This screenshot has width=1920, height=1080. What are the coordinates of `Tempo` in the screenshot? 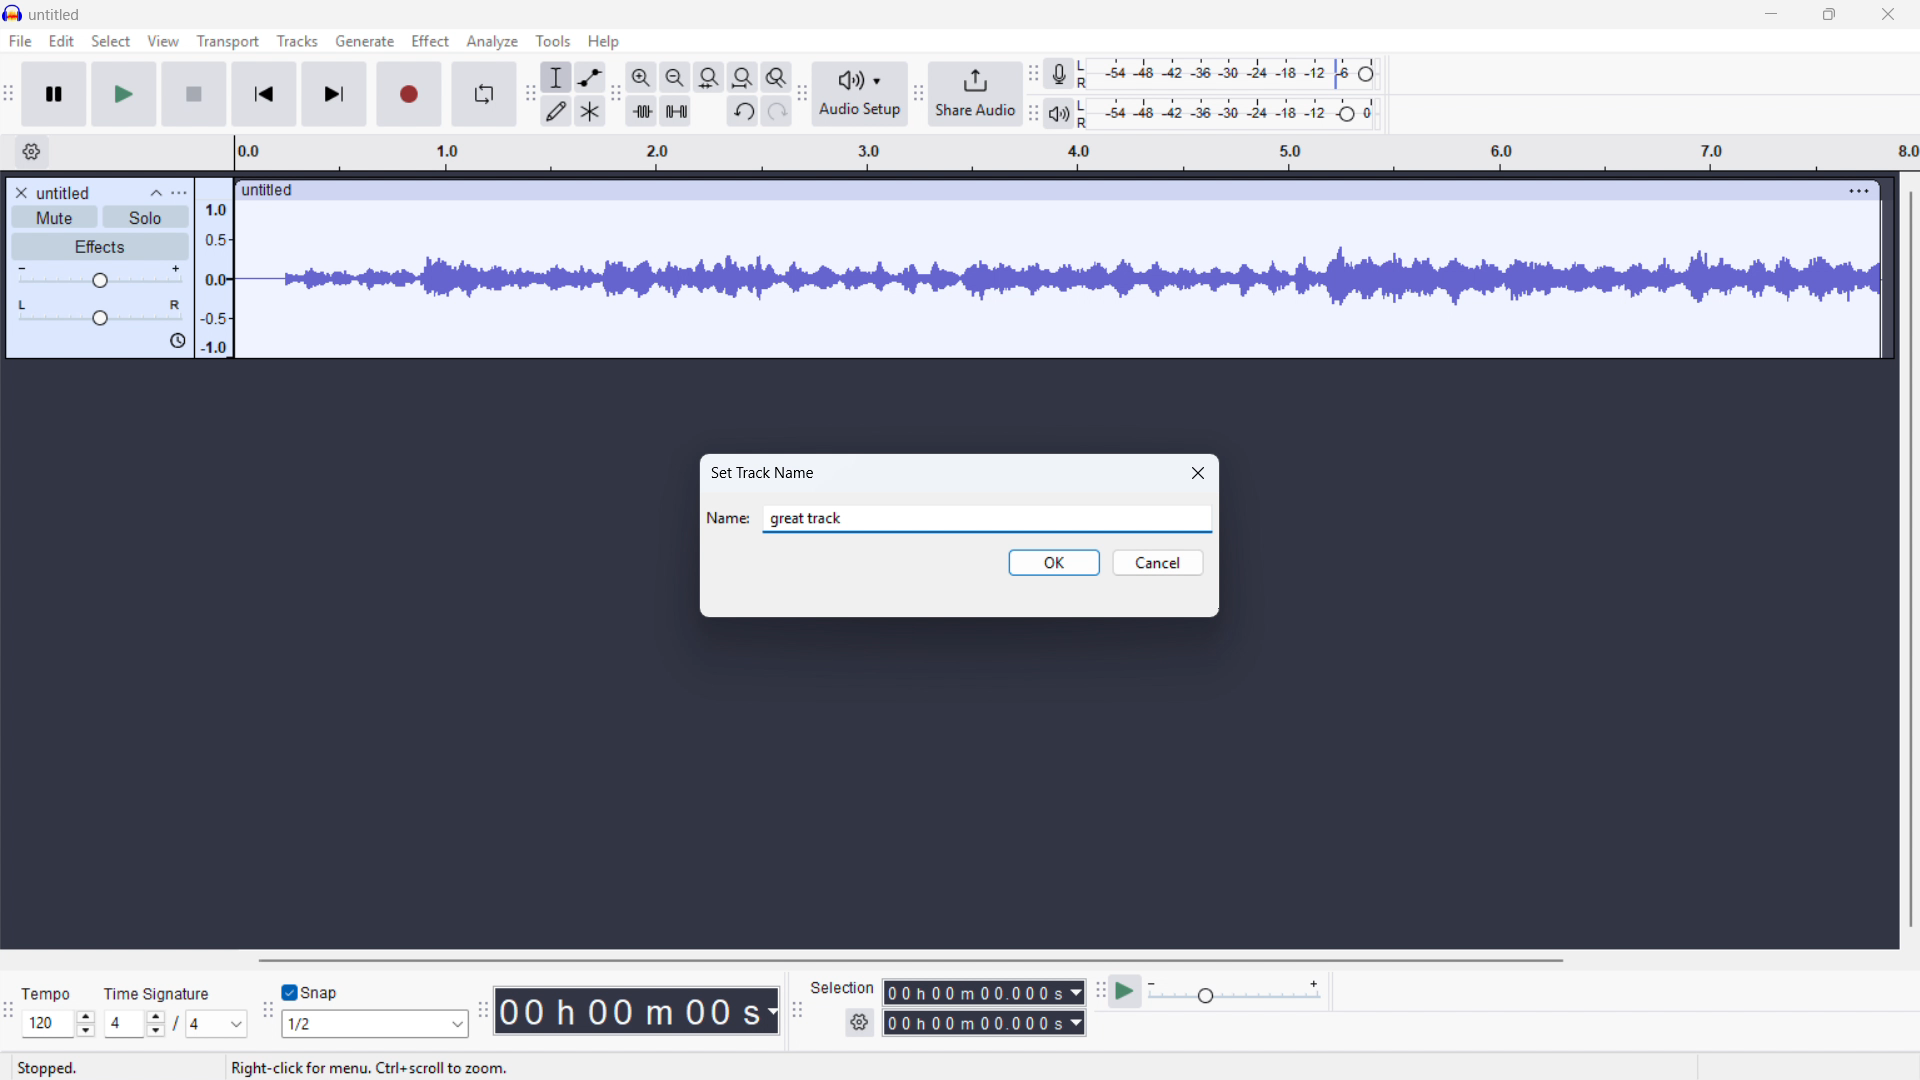 It's located at (52, 994).